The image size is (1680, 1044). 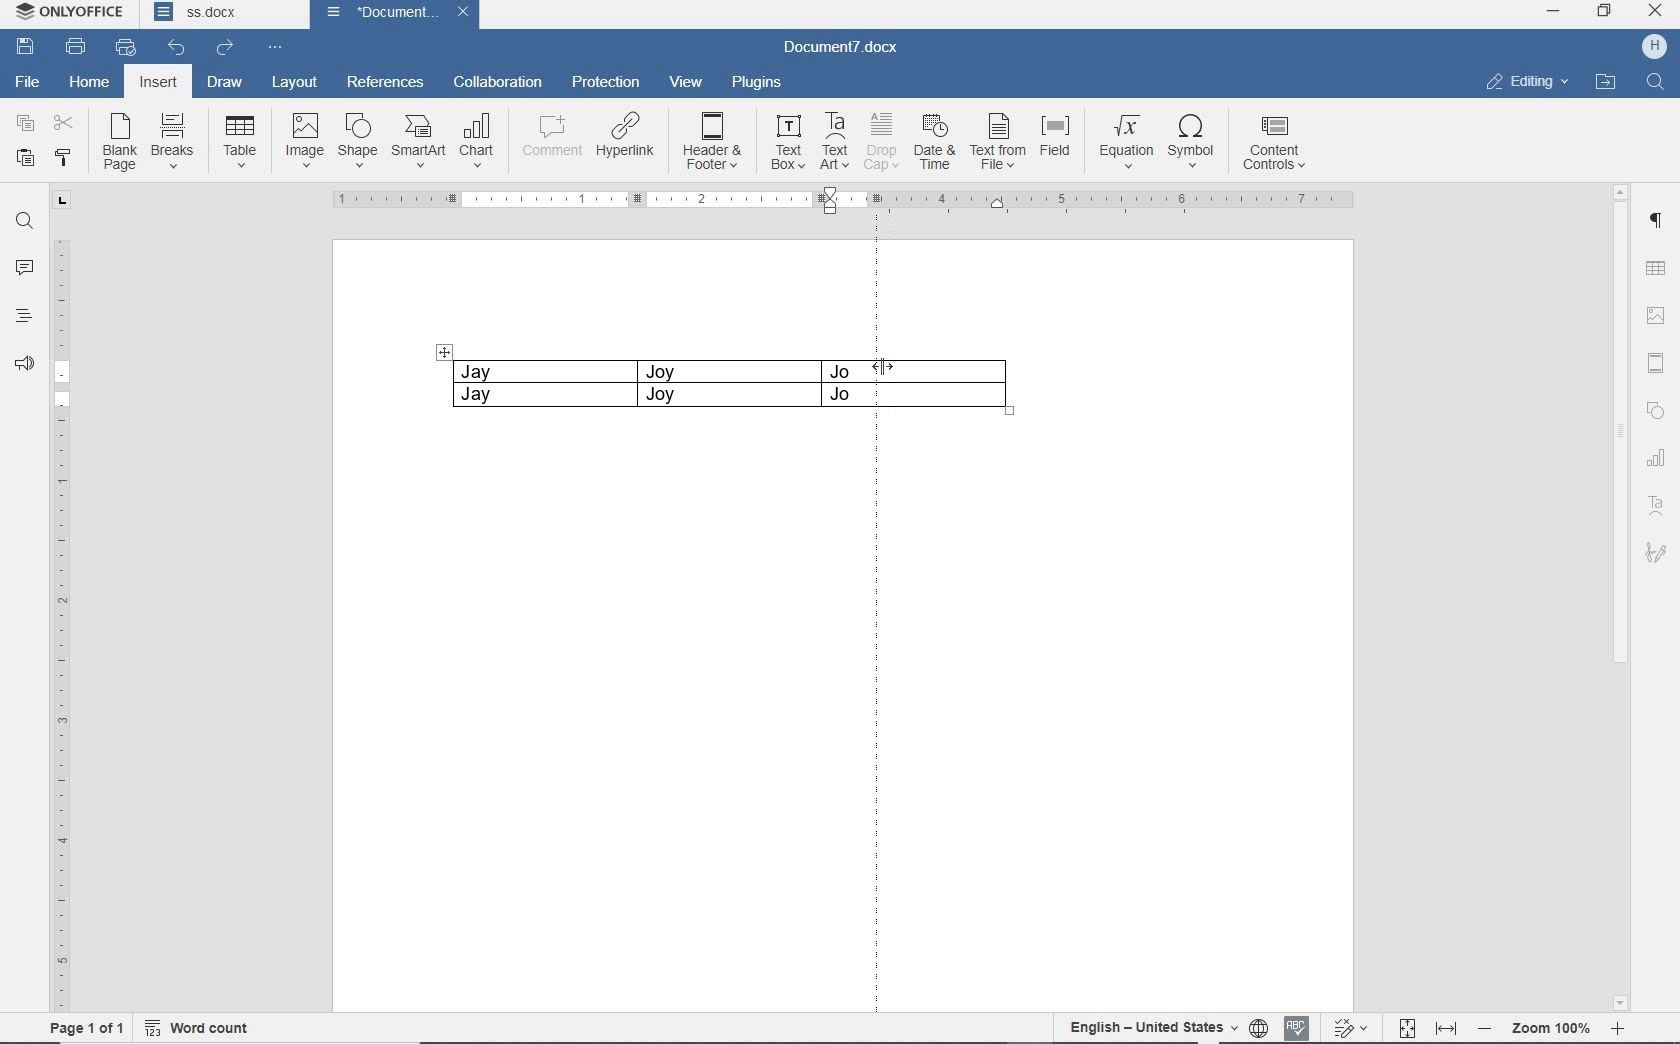 I want to click on SHAPE, so click(x=1656, y=410).